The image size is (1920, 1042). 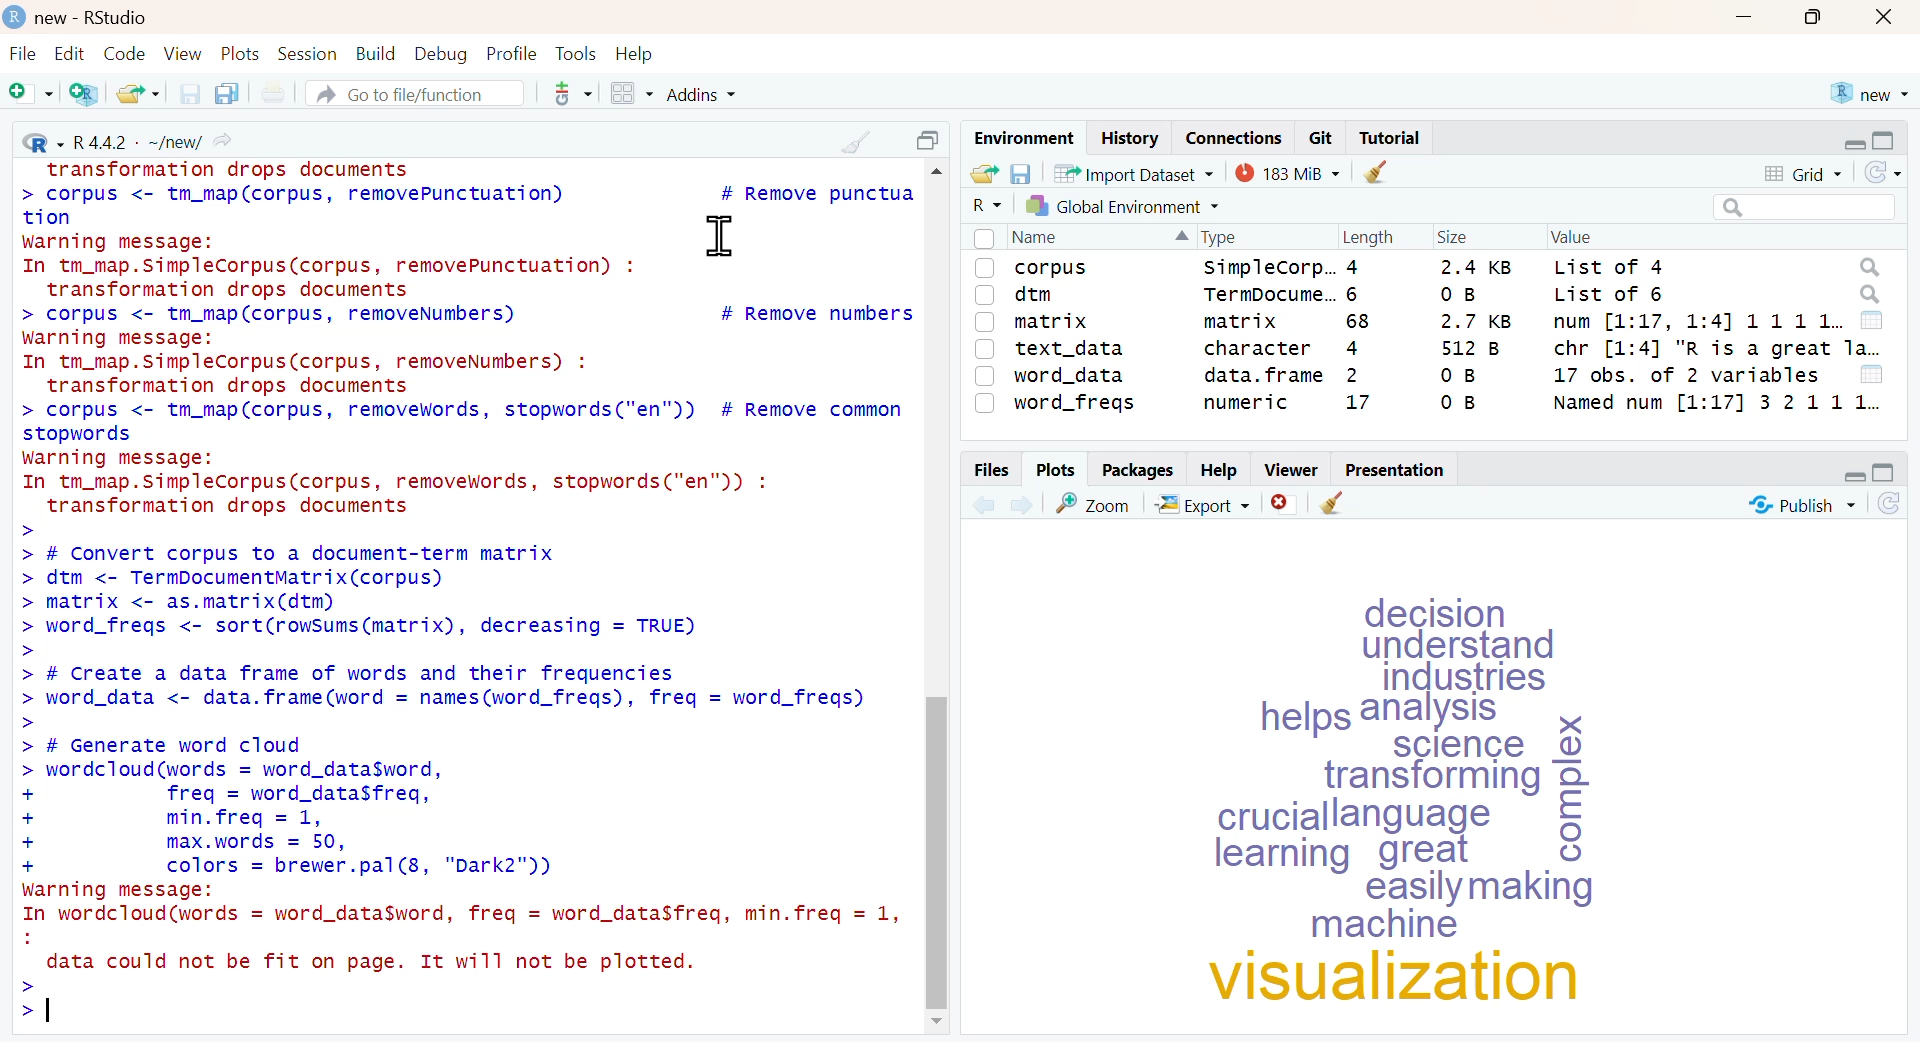 What do you see at coordinates (1072, 349) in the screenshot?
I see `text_data` at bounding box center [1072, 349].